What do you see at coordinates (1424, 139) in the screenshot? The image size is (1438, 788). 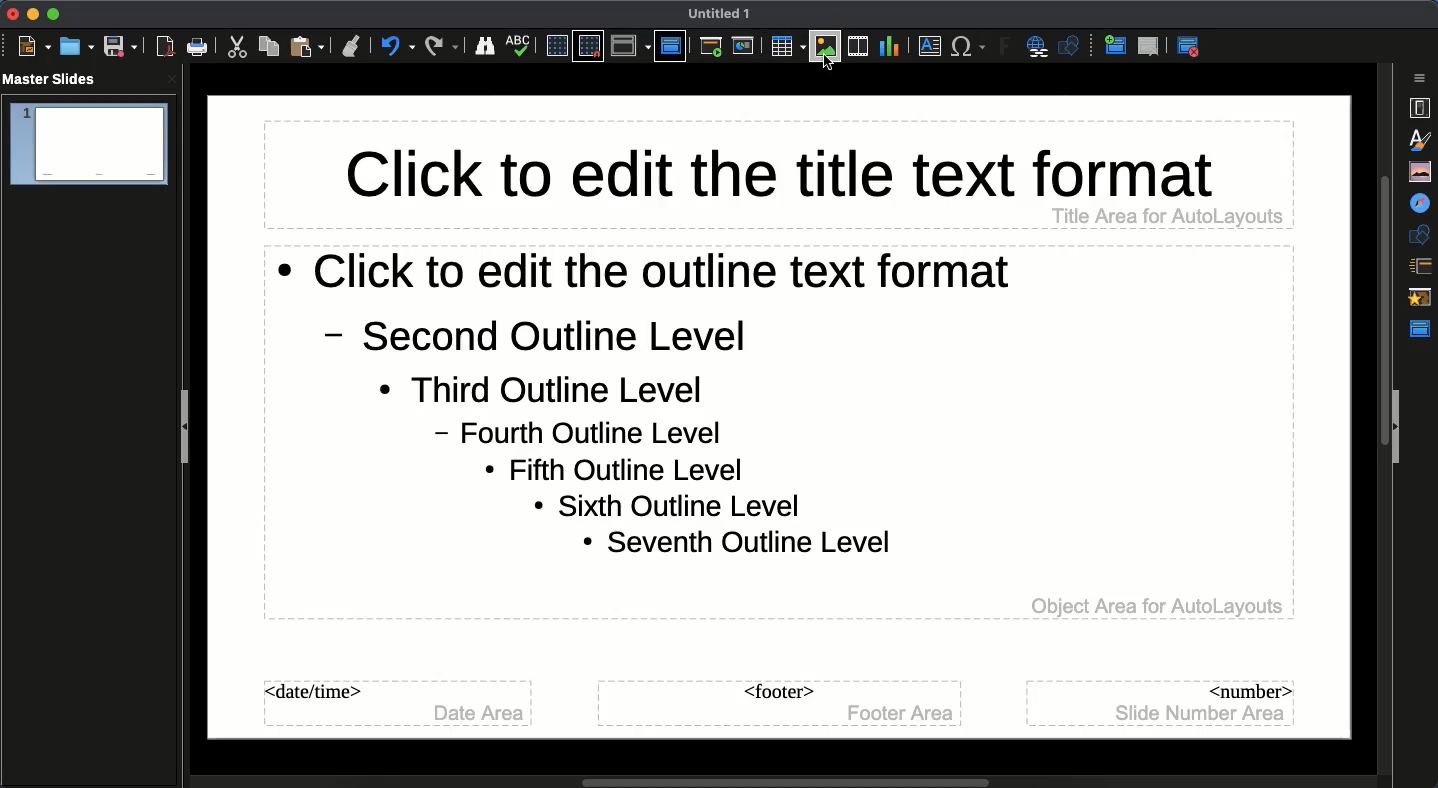 I see `Styles` at bounding box center [1424, 139].